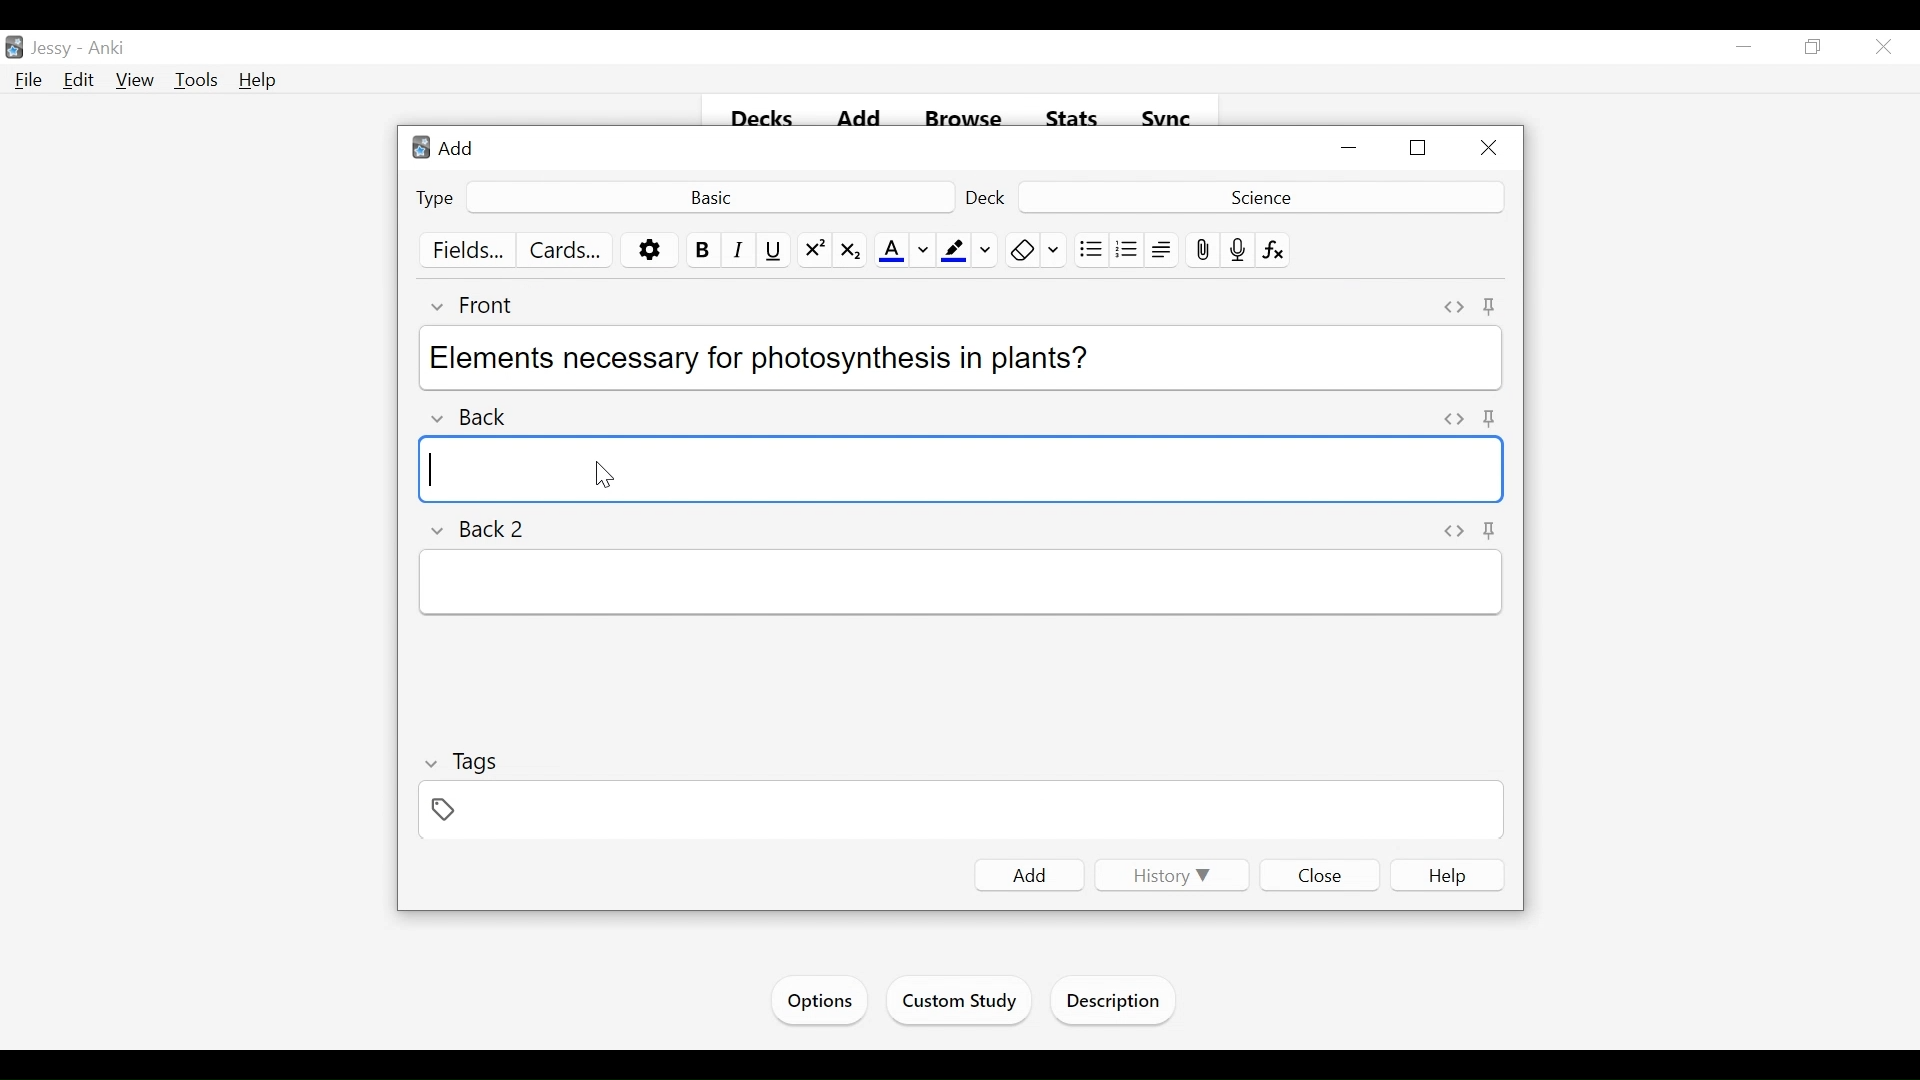  Describe the element at coordinates (107, 49) in the screenshot. I see `Anki` at that location.